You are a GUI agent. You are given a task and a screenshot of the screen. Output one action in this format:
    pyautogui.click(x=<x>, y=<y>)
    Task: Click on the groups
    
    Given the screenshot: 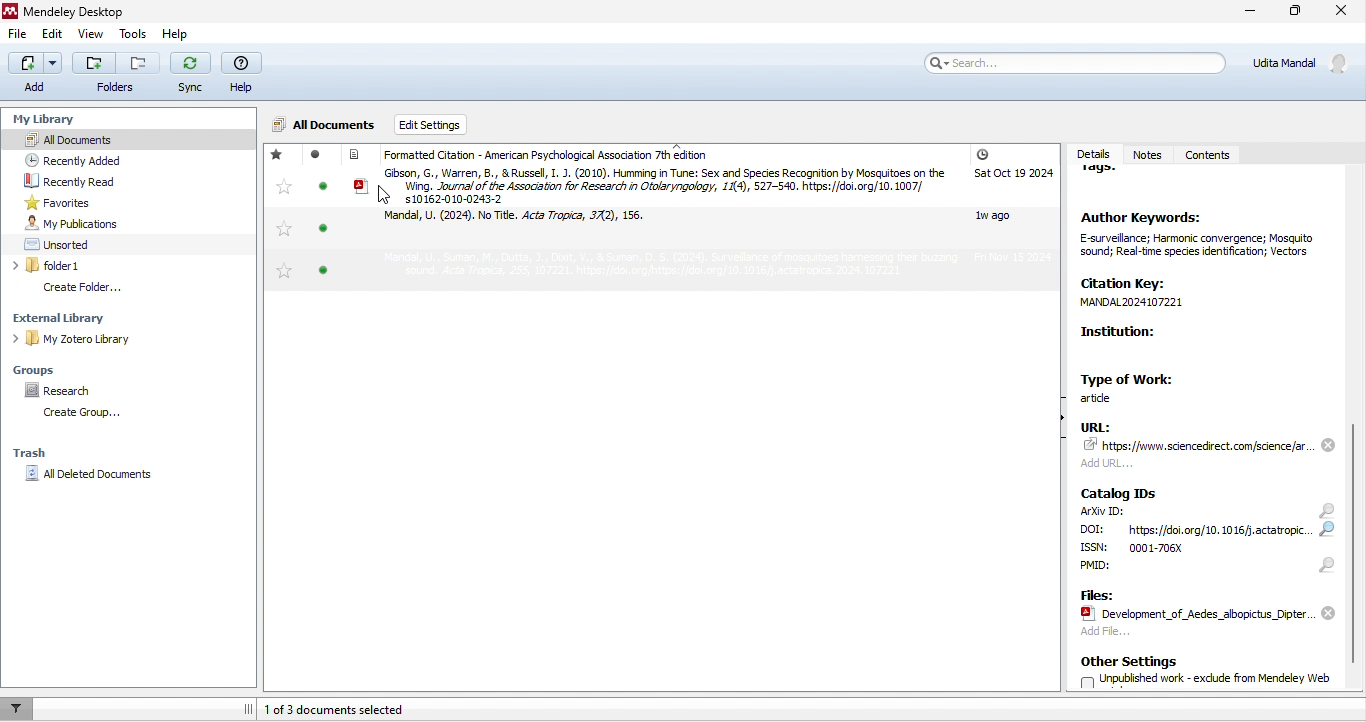 What is the action you would take?
    pyautogui.click(x=45, y=368)
    